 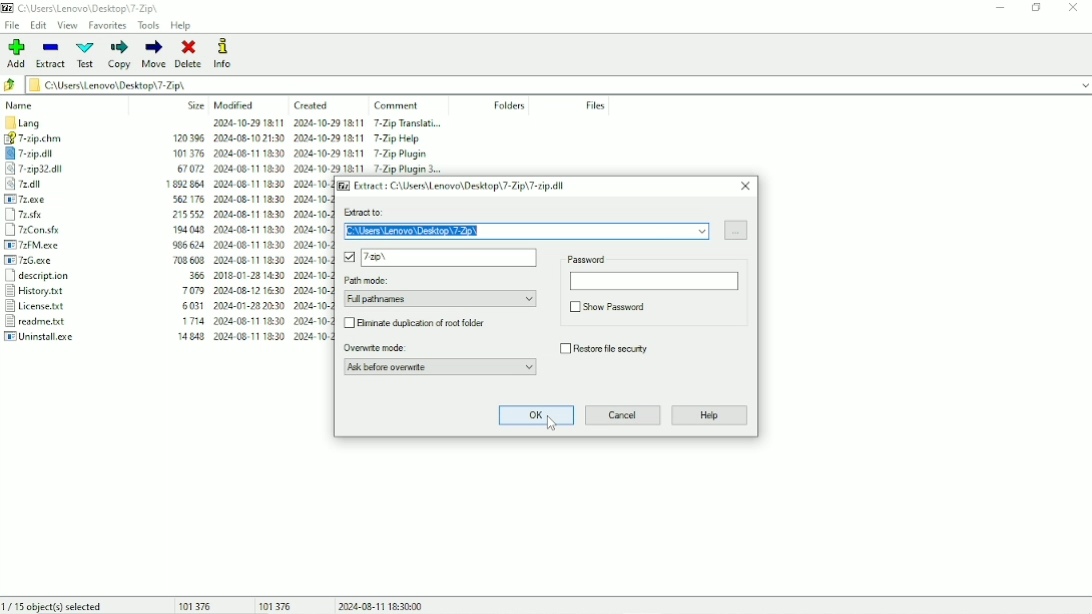 I want to click on ST072 200408111200 200911 T-2wPuon i., so click(x=325, y=168).